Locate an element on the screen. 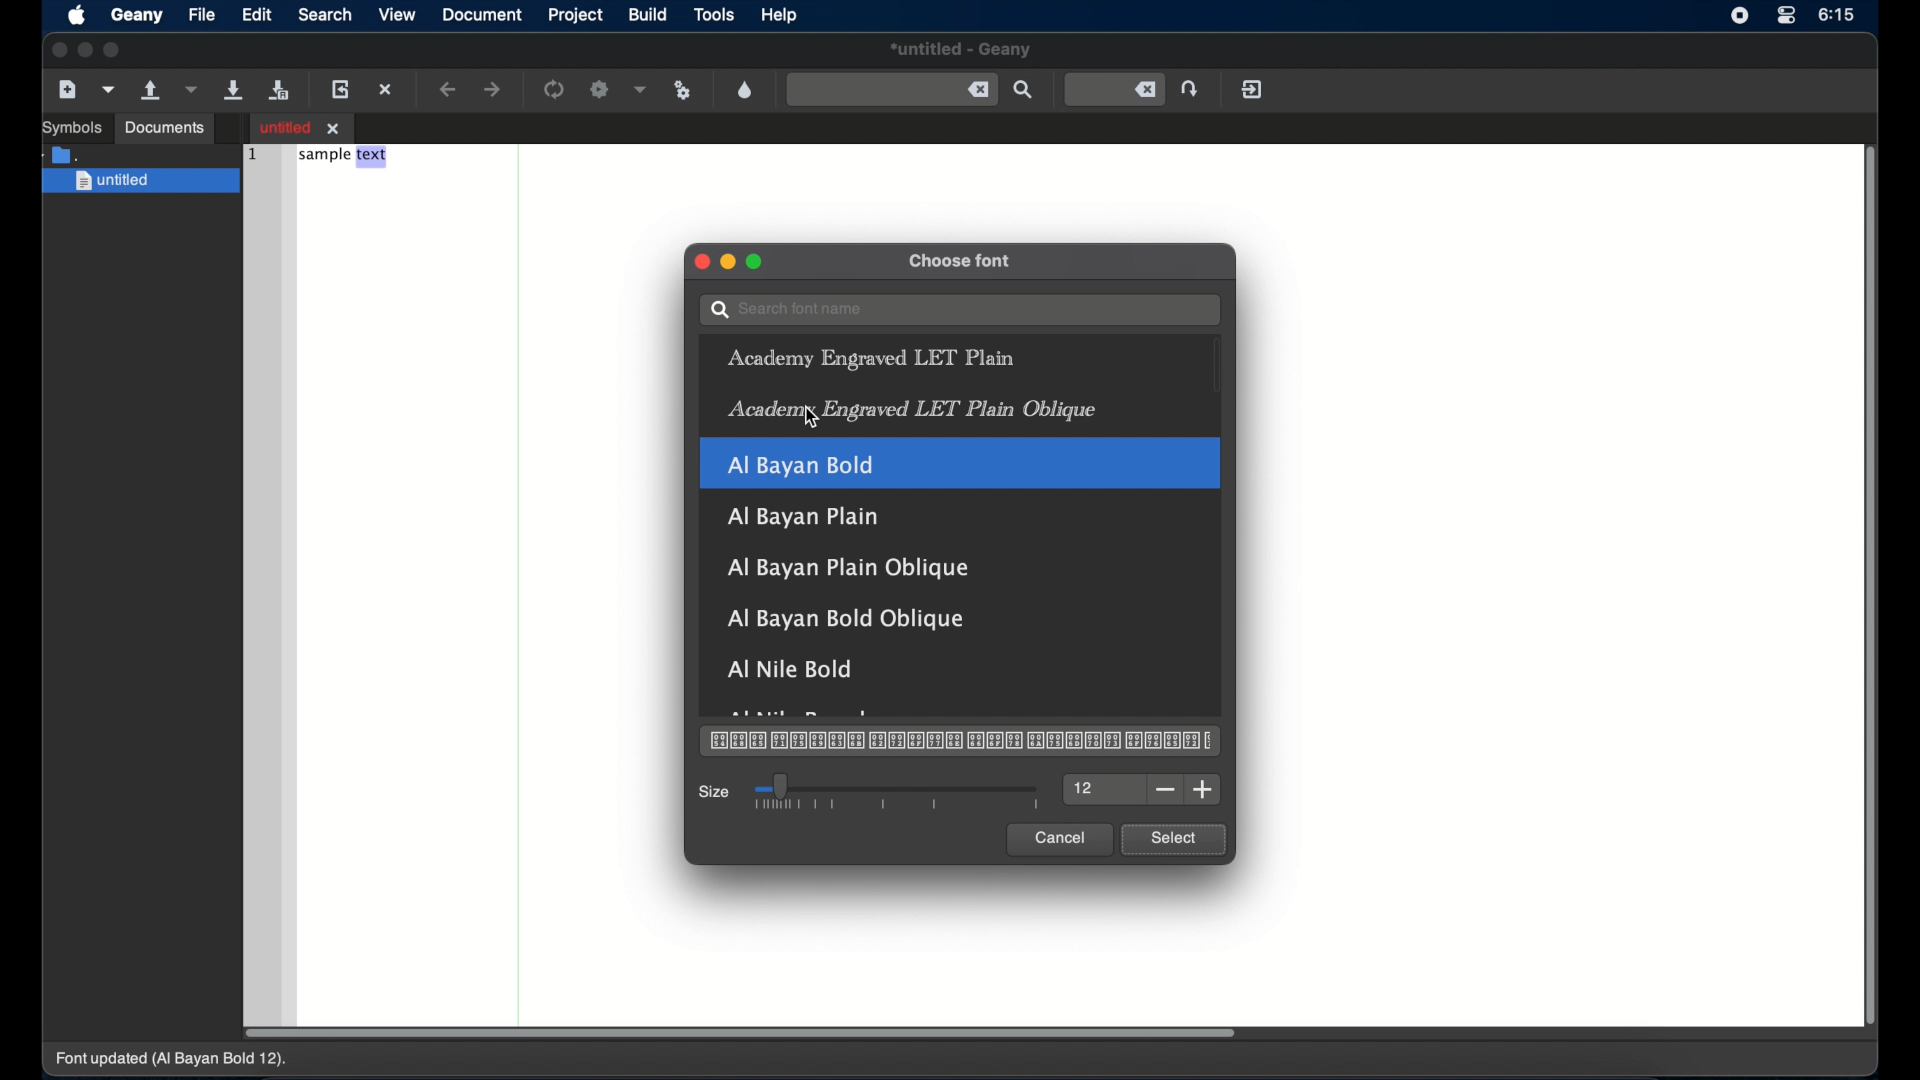 This screenshot has width=1920, height=1080. geany is located at coordinates (137, 16).